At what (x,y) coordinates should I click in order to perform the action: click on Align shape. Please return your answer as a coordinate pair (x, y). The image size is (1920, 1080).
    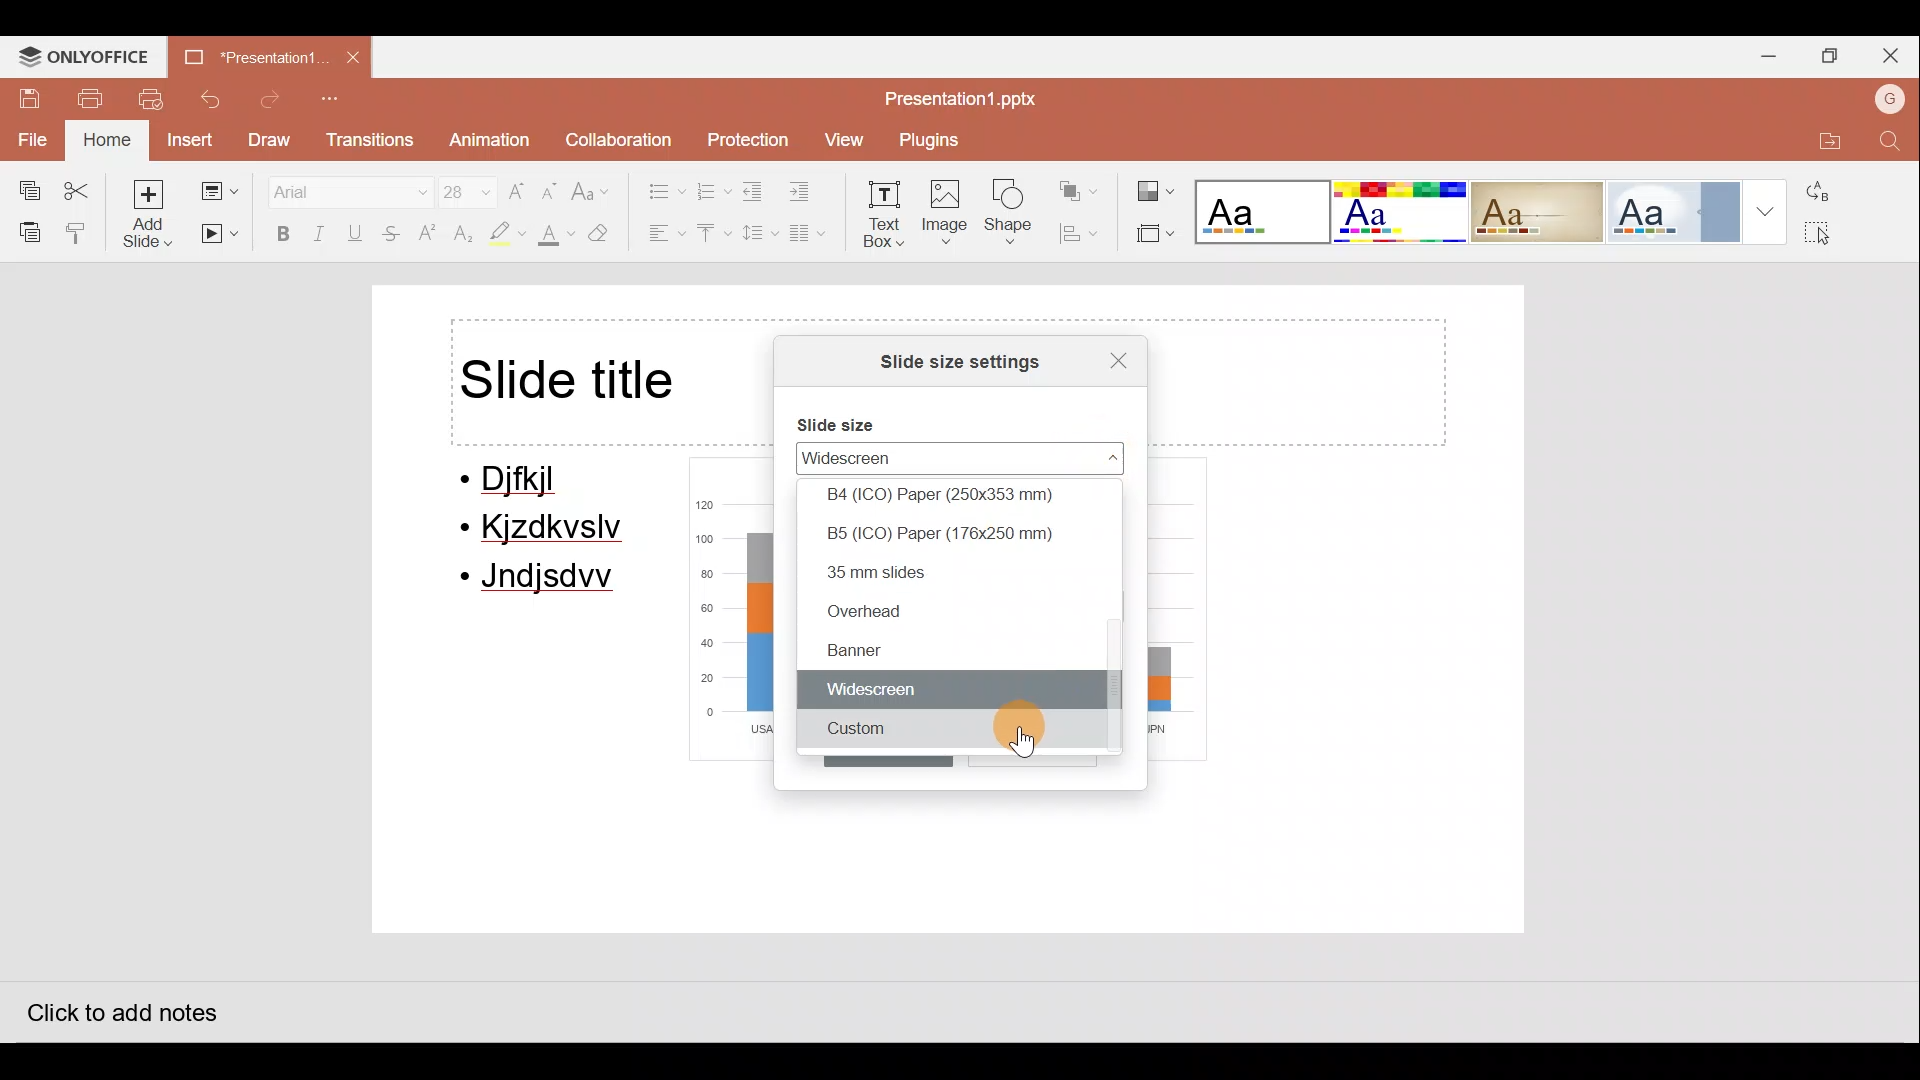
    Looking at the image, I should click on (1084, 233).